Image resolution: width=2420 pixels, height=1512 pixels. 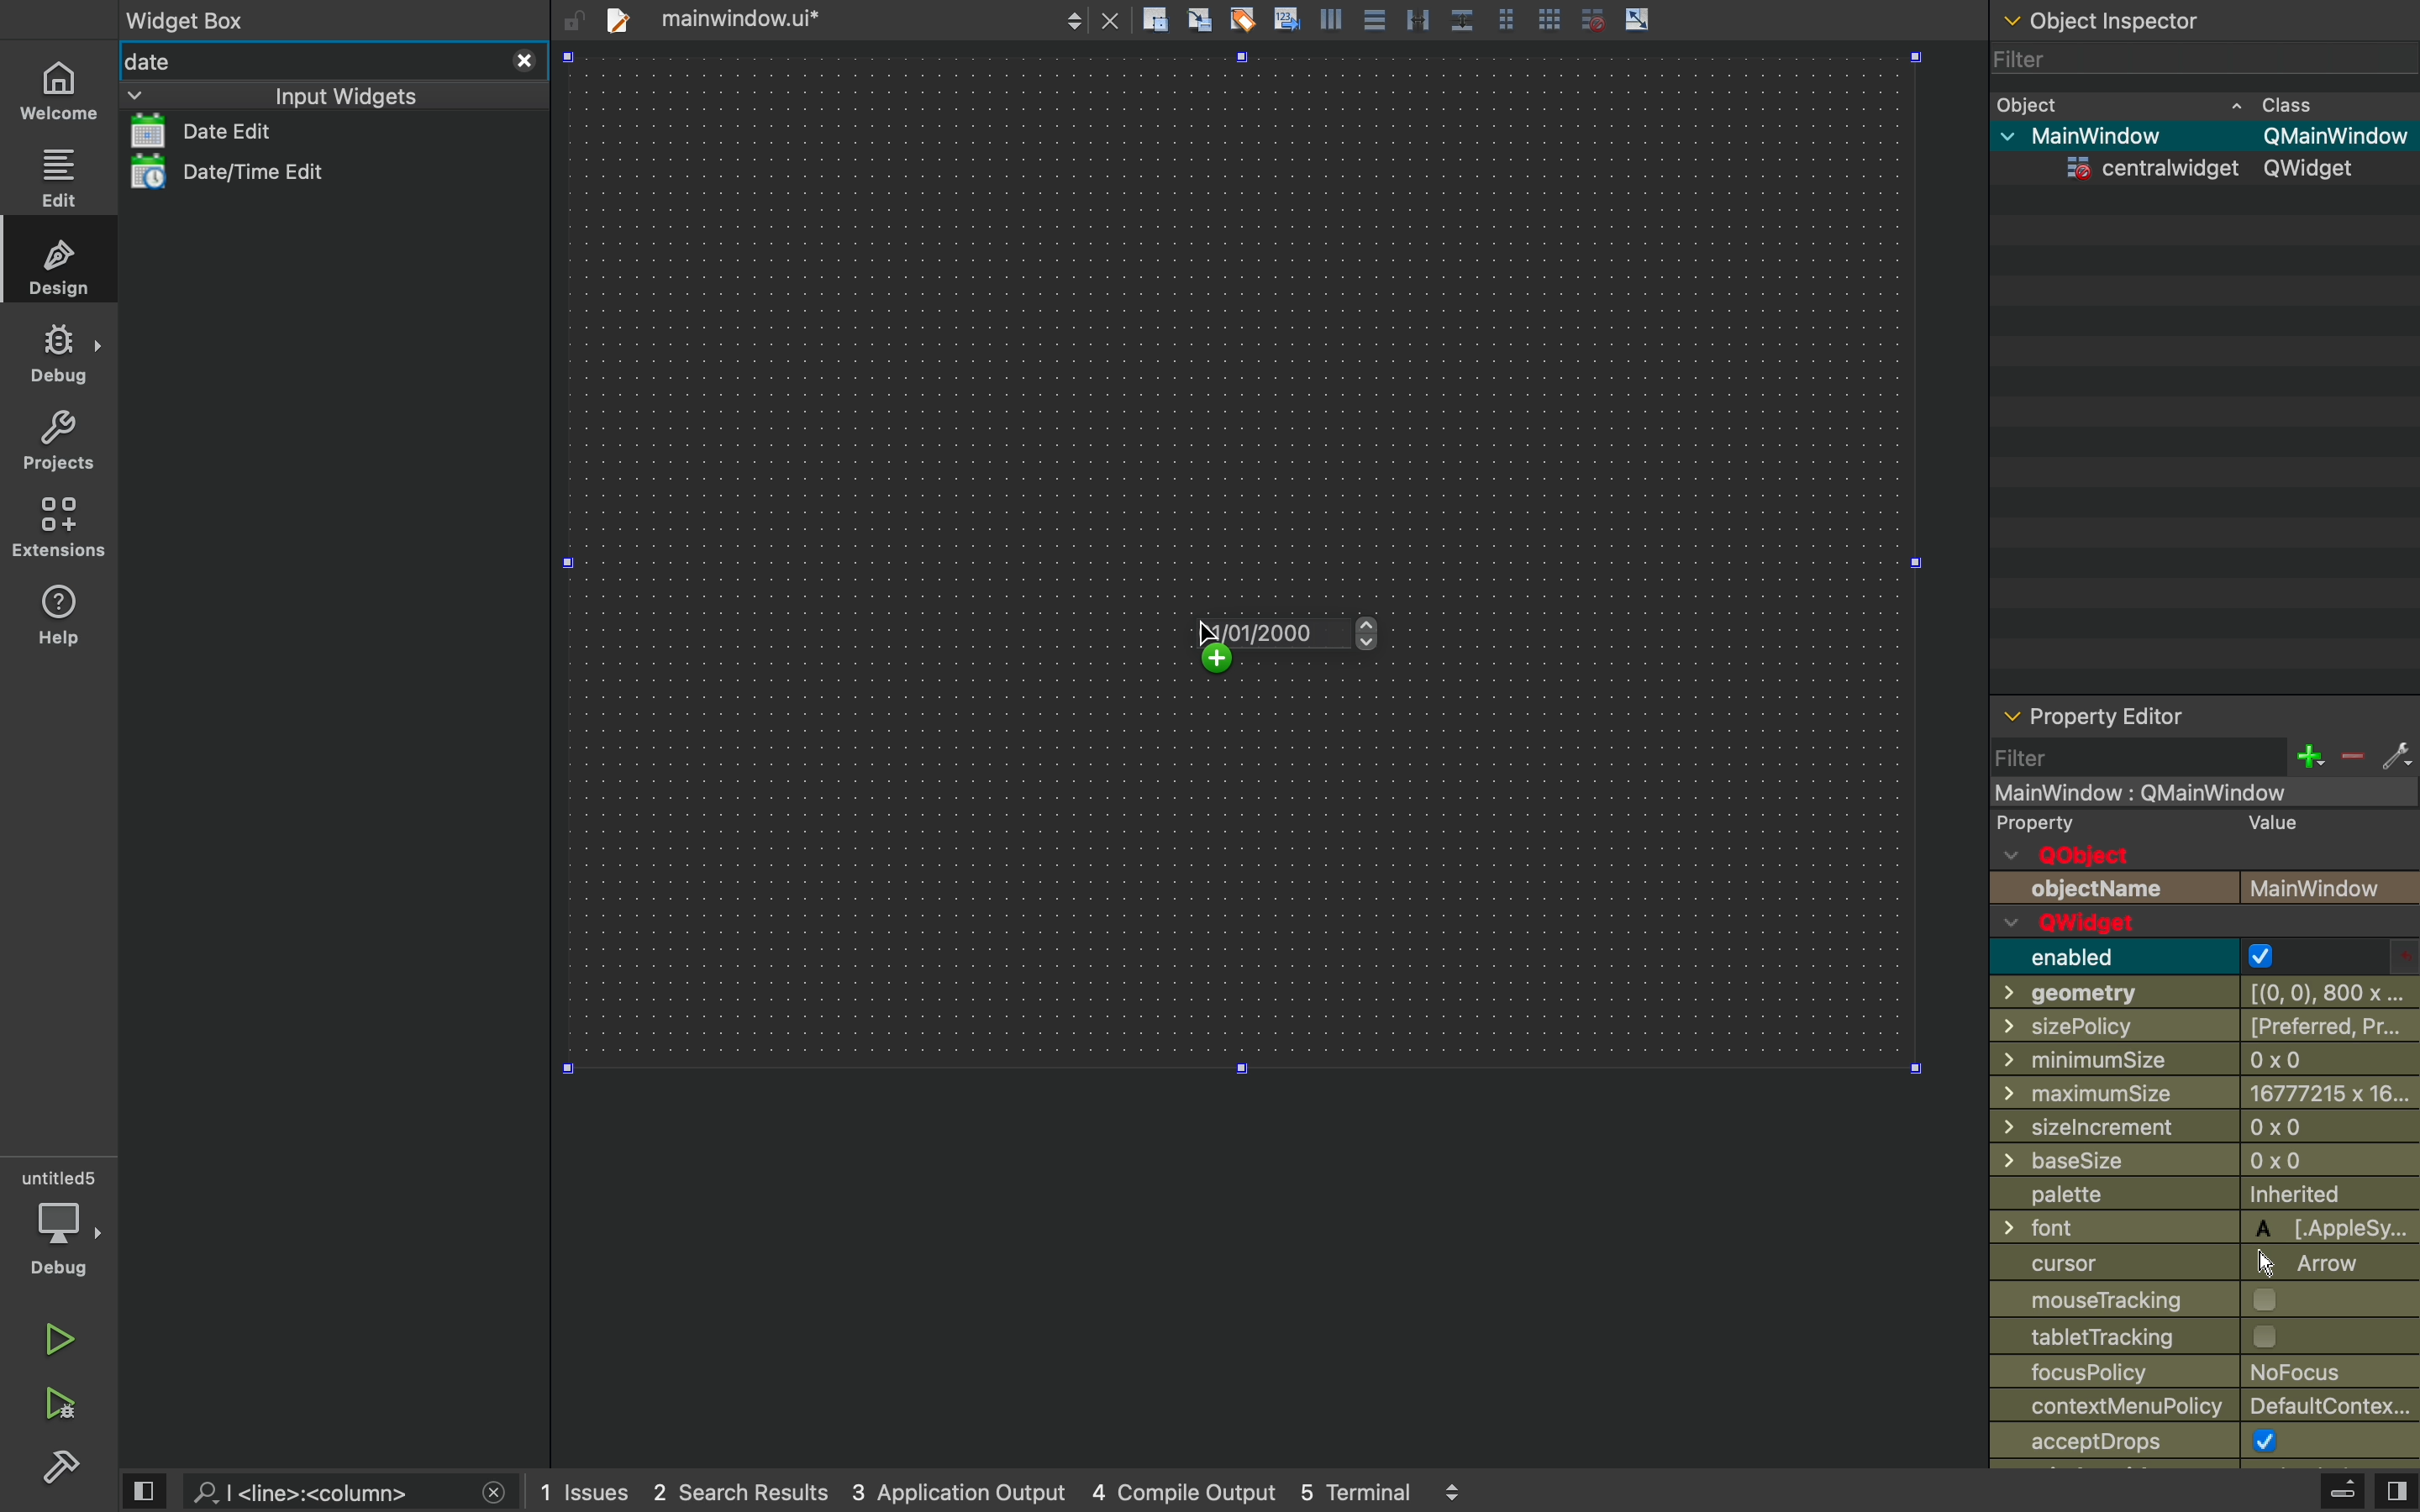 What do you see at coordinates (2352, 755) in the screenshot?
I see `minus` at bounding box center [2352, 755].